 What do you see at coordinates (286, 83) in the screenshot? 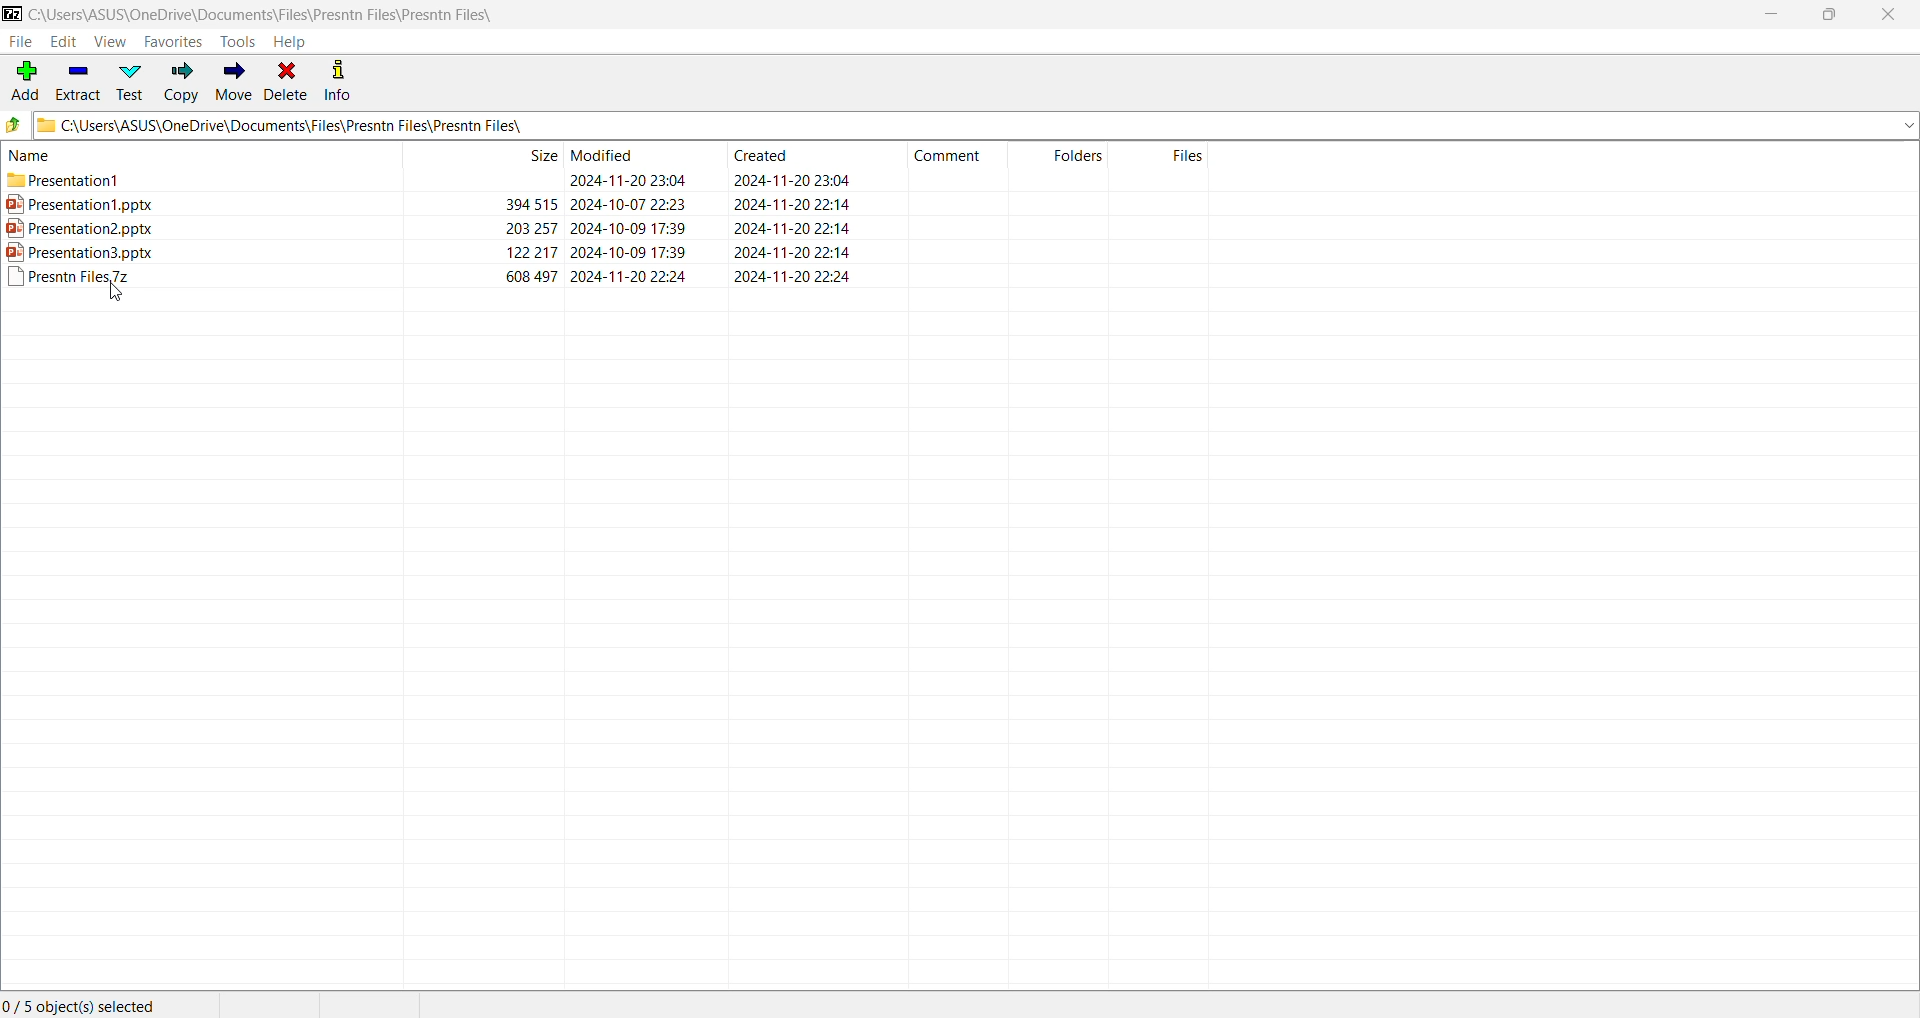
I see `Delete` at bounding box center [286, 83].